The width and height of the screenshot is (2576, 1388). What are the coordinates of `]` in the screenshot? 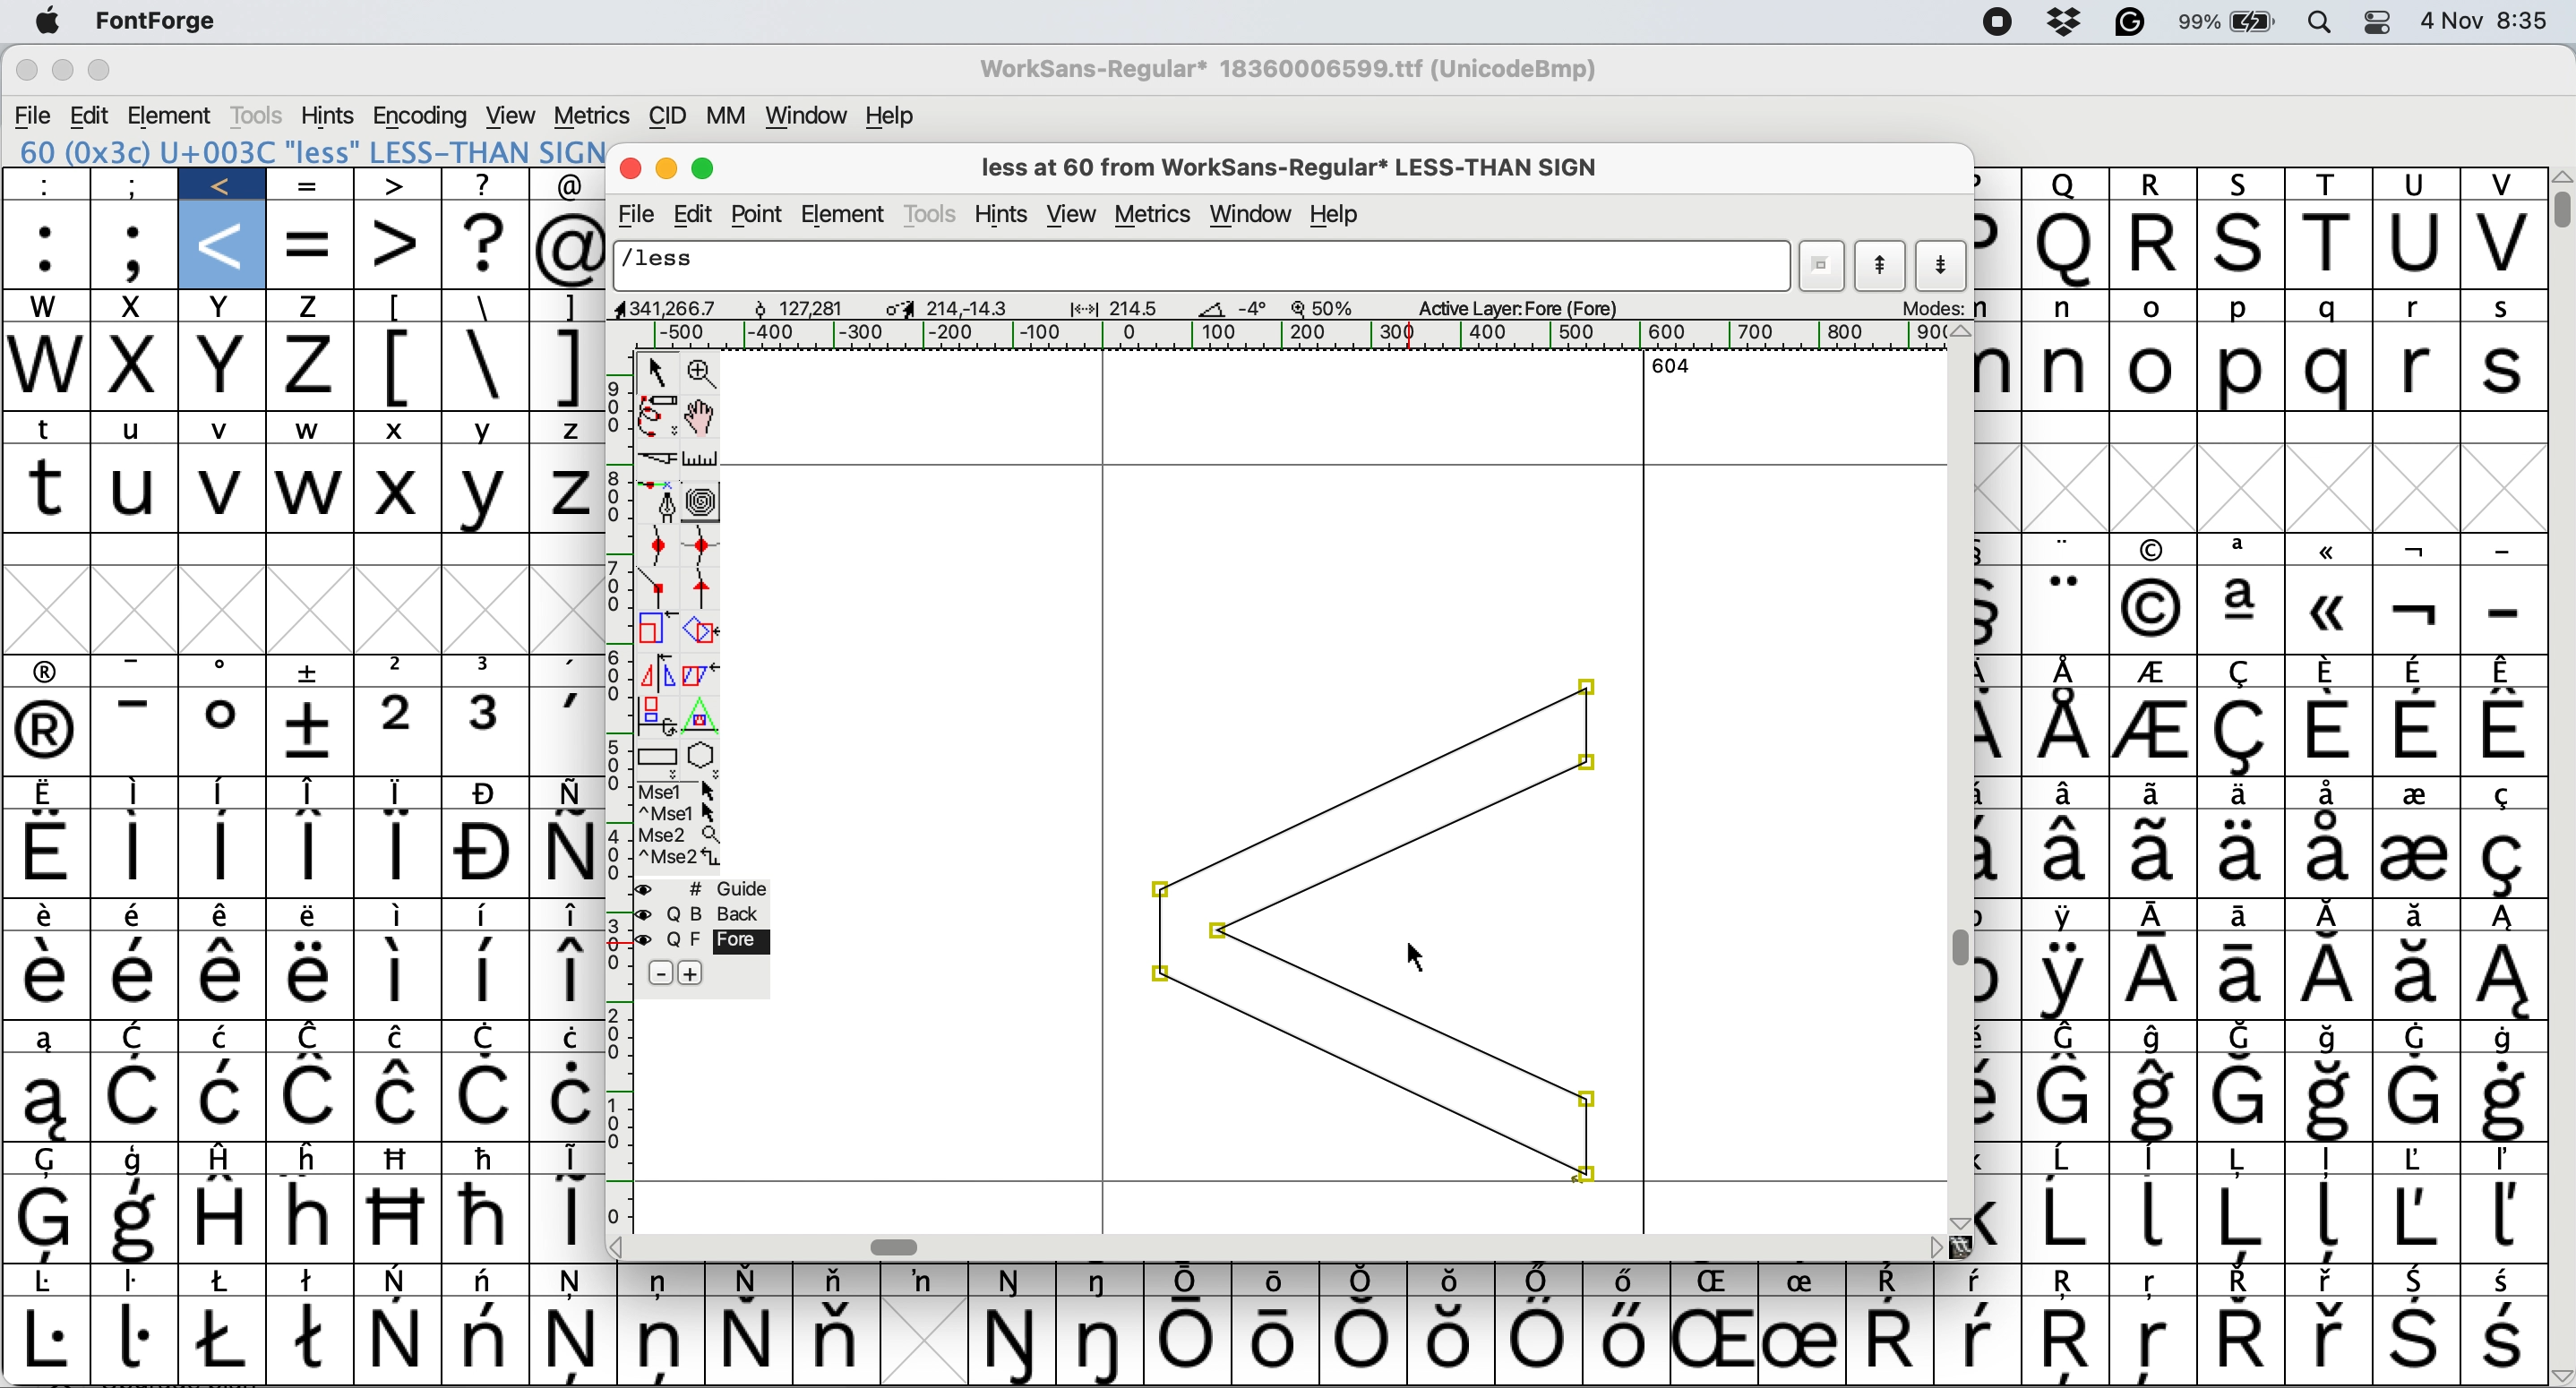 It's located at (562, 365).